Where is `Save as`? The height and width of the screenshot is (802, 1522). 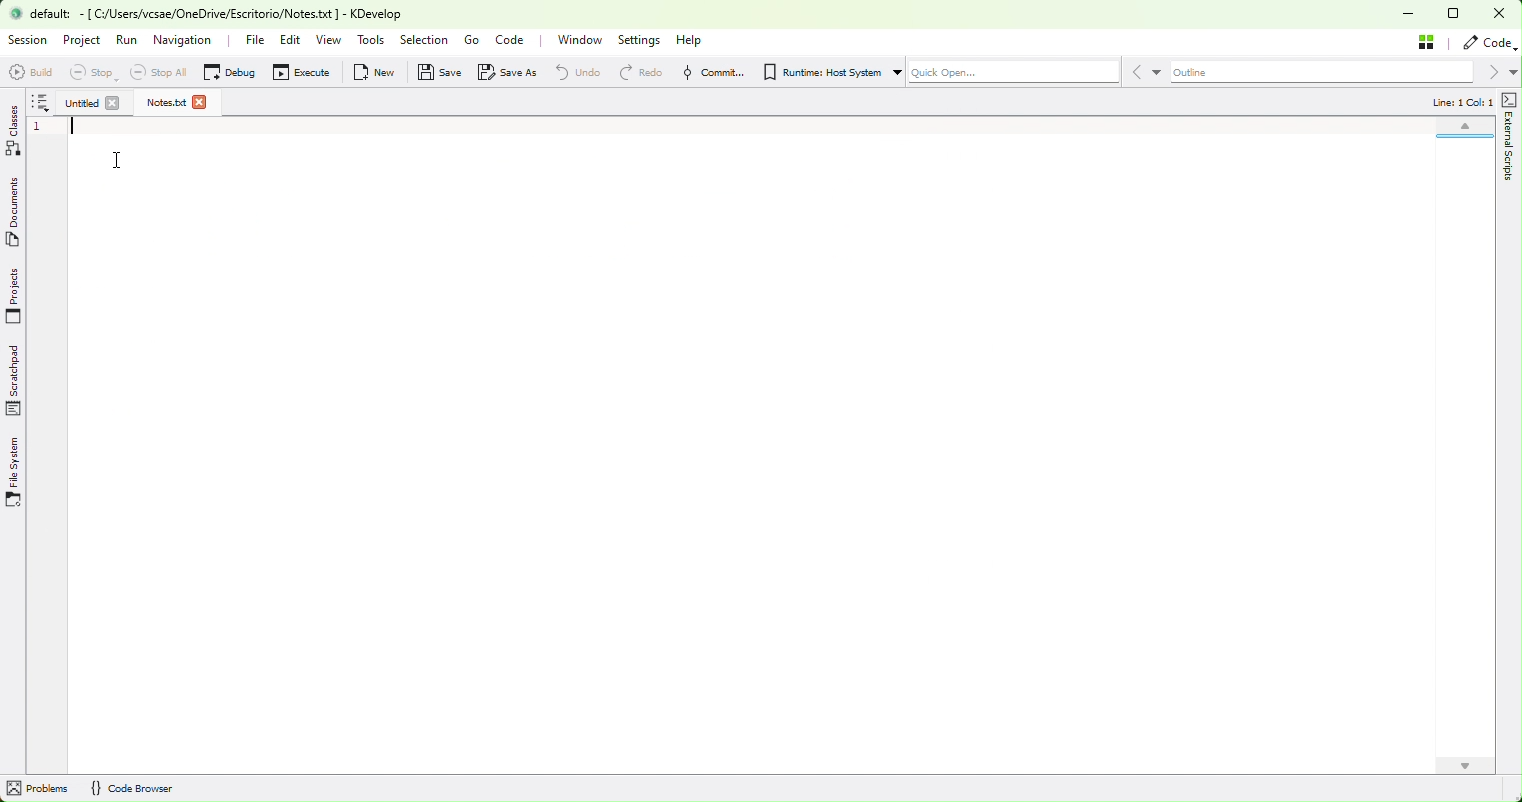 Save as is located at coordinates (511, 72).